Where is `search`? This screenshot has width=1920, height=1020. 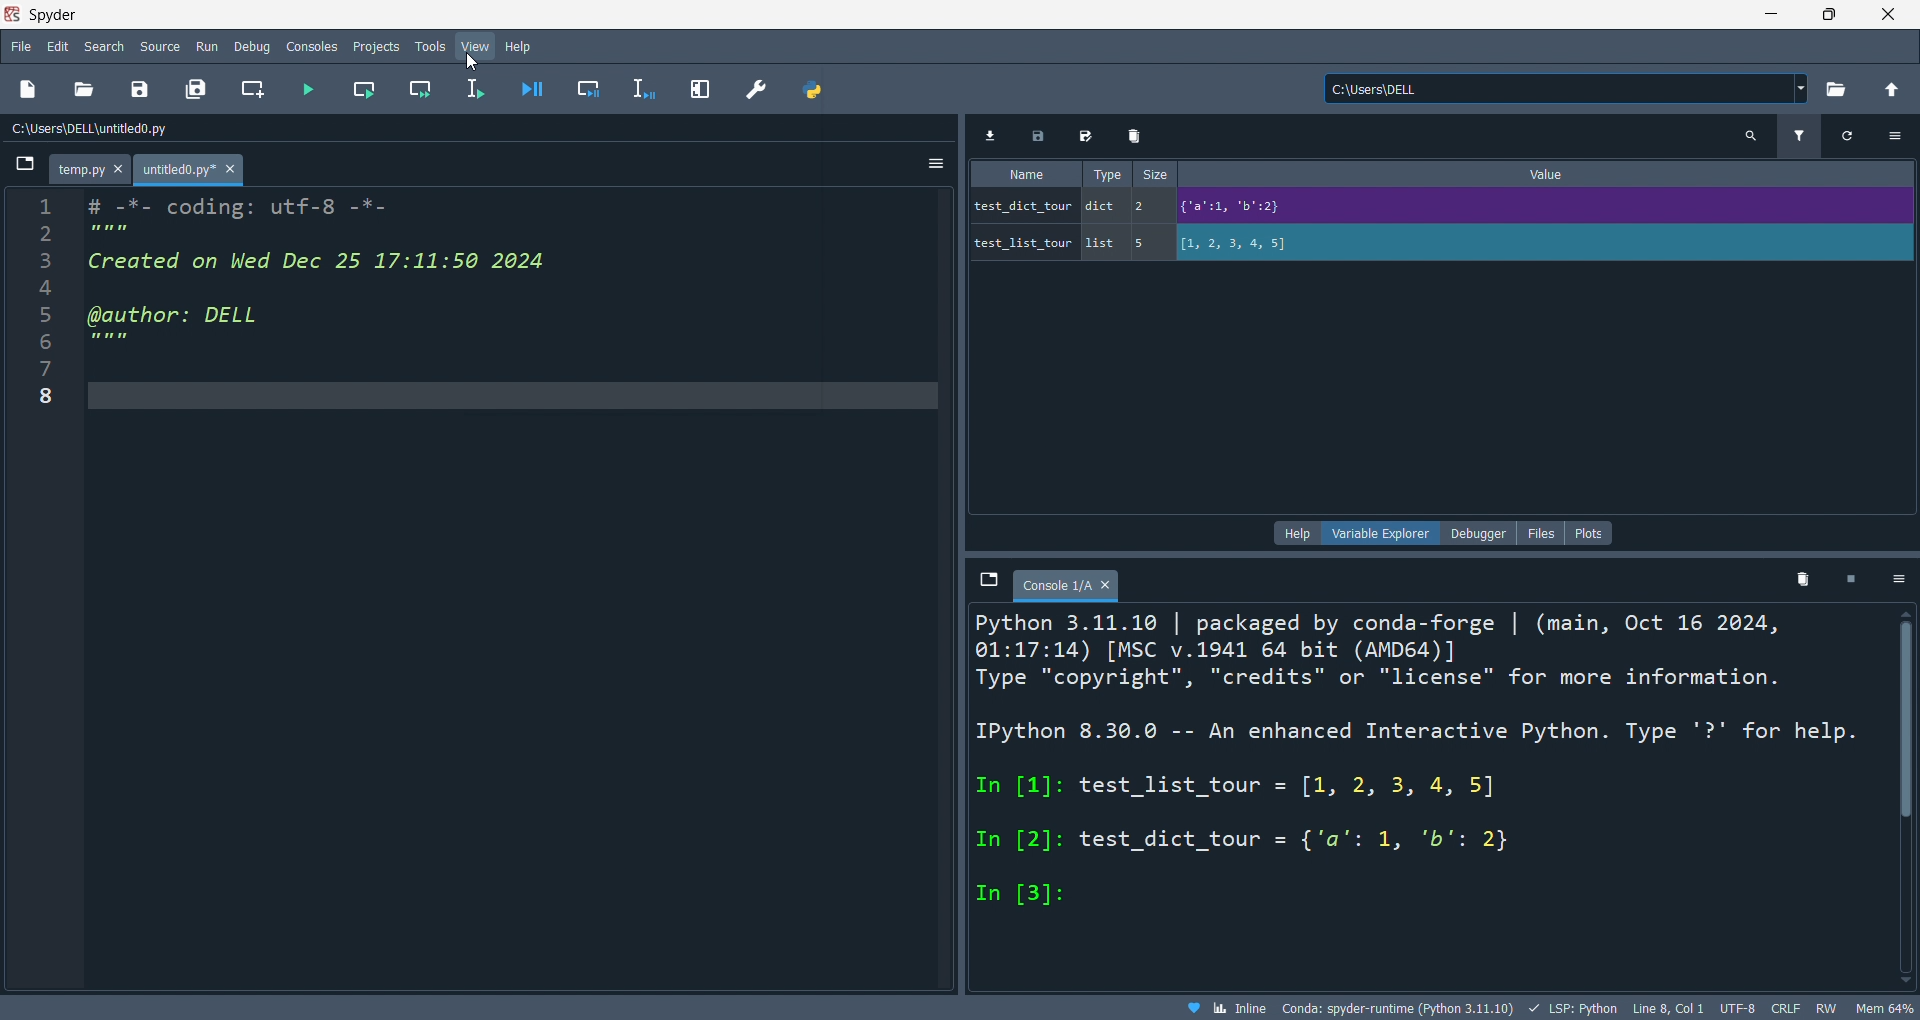 search is located at coordinates (1751, 137).